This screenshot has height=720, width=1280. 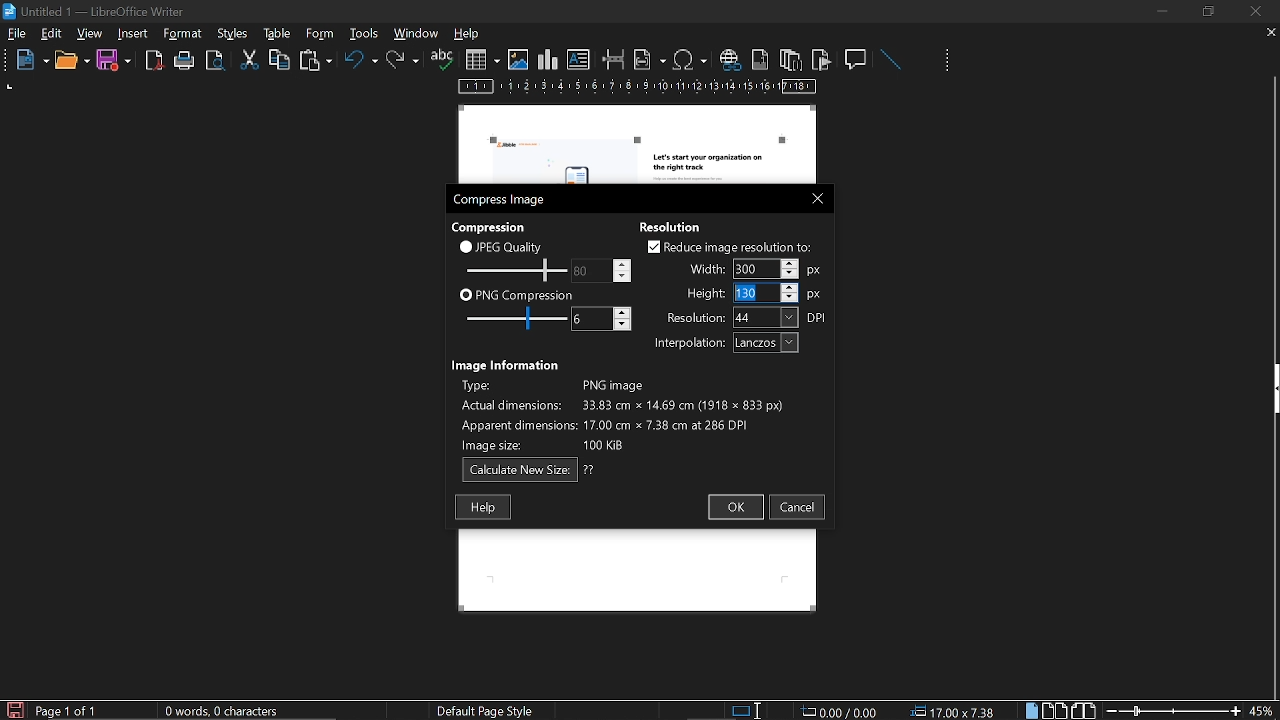 I want to click on 0.00 / 0.00, so click(x=842, y=710).